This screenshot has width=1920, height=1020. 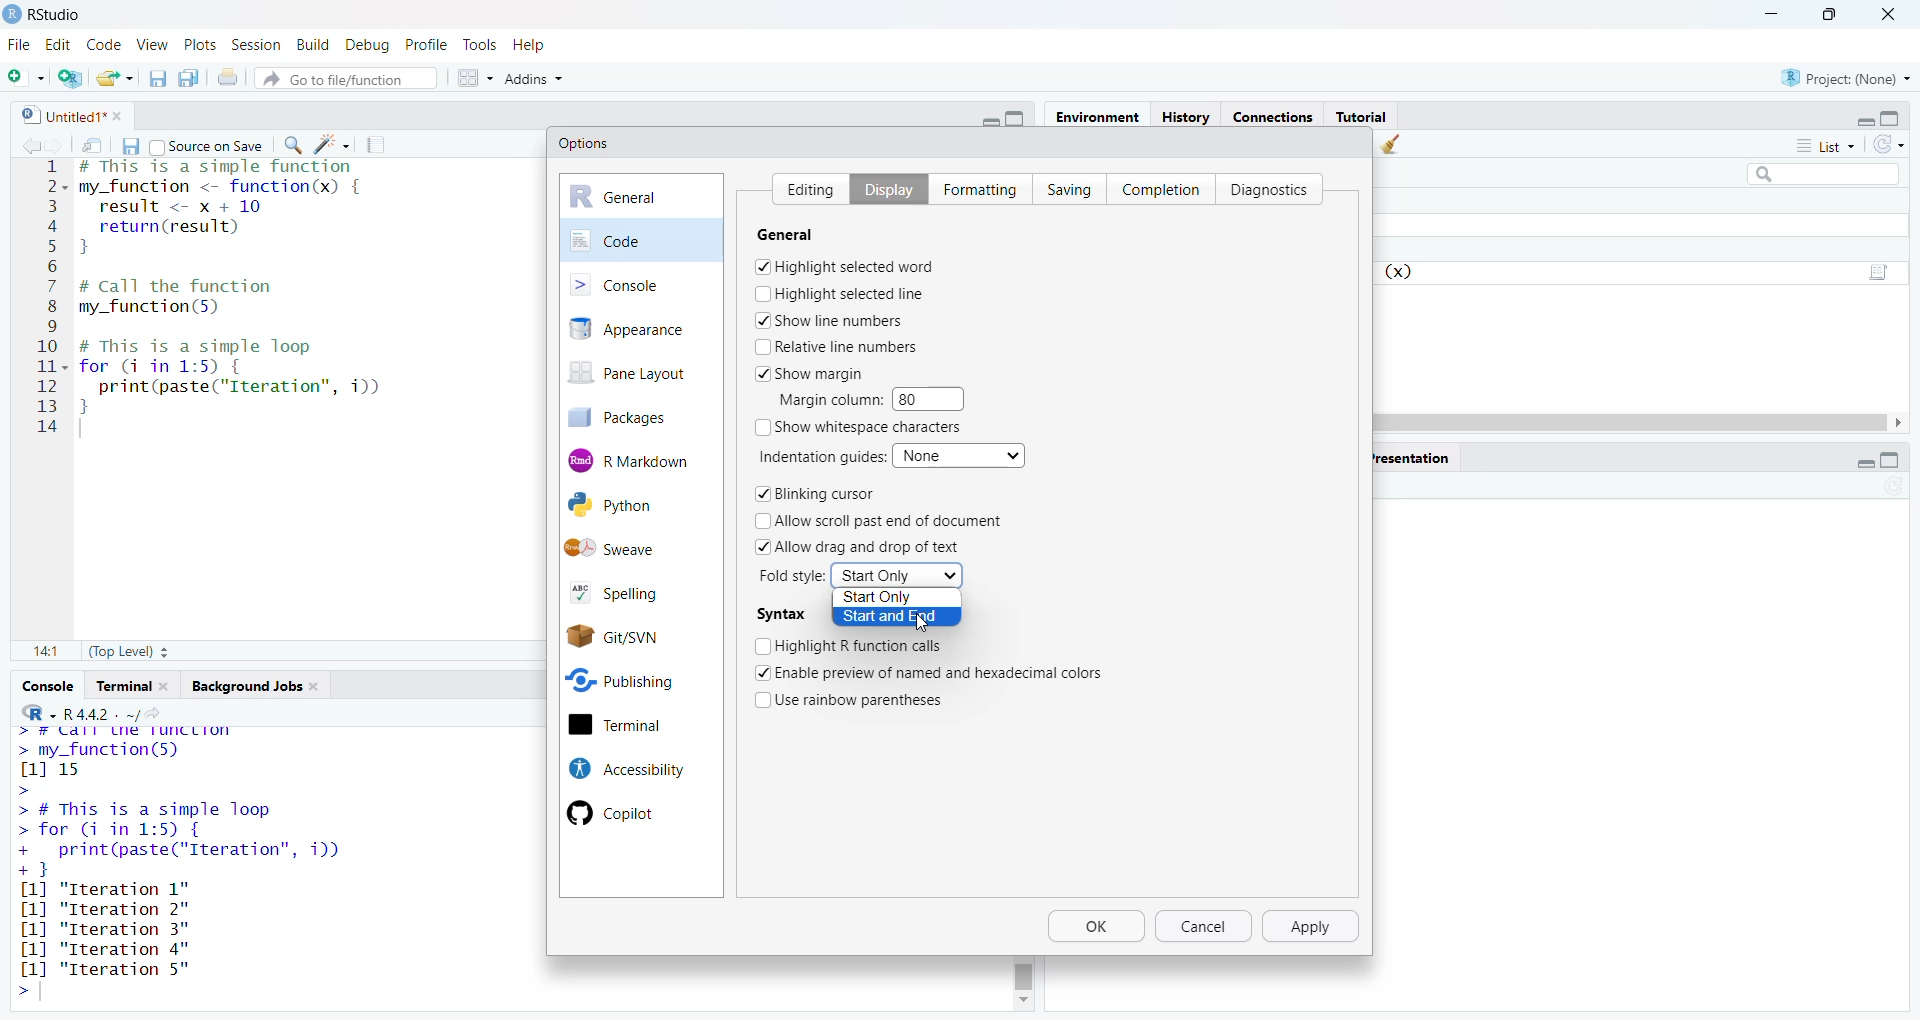 I want to click on addins, so click(x=534, y=77).